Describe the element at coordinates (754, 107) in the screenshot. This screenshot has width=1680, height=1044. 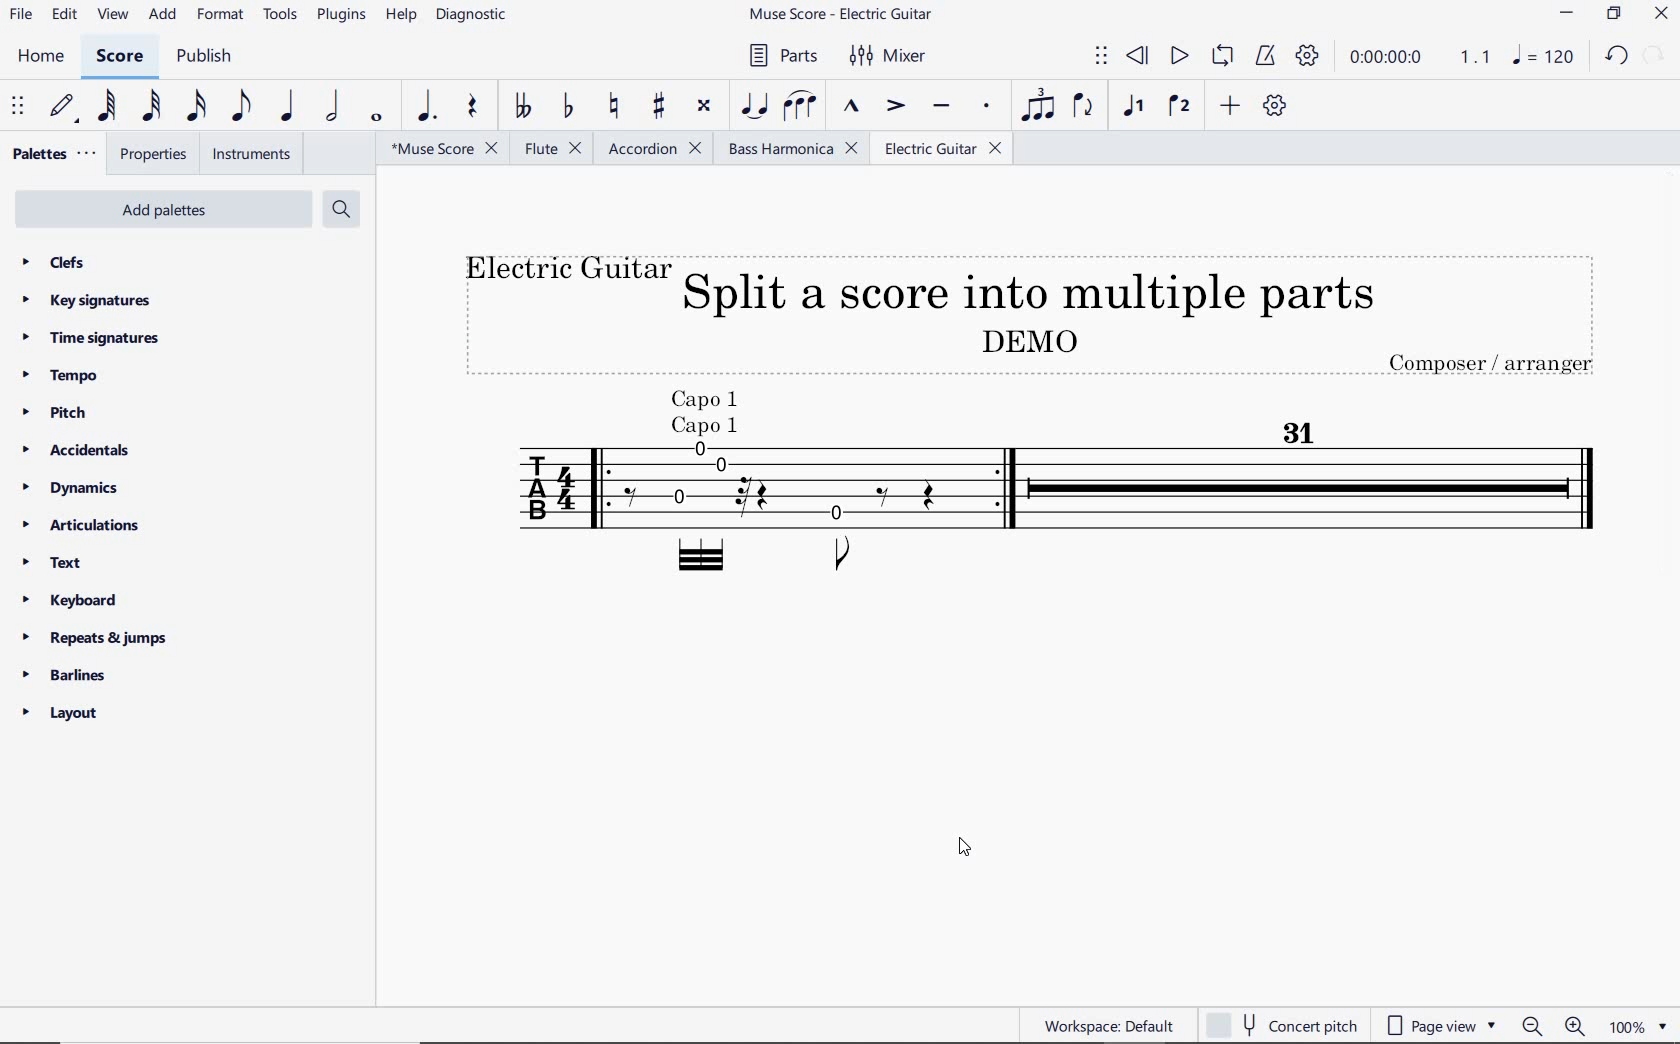
I see `tie` at that location.